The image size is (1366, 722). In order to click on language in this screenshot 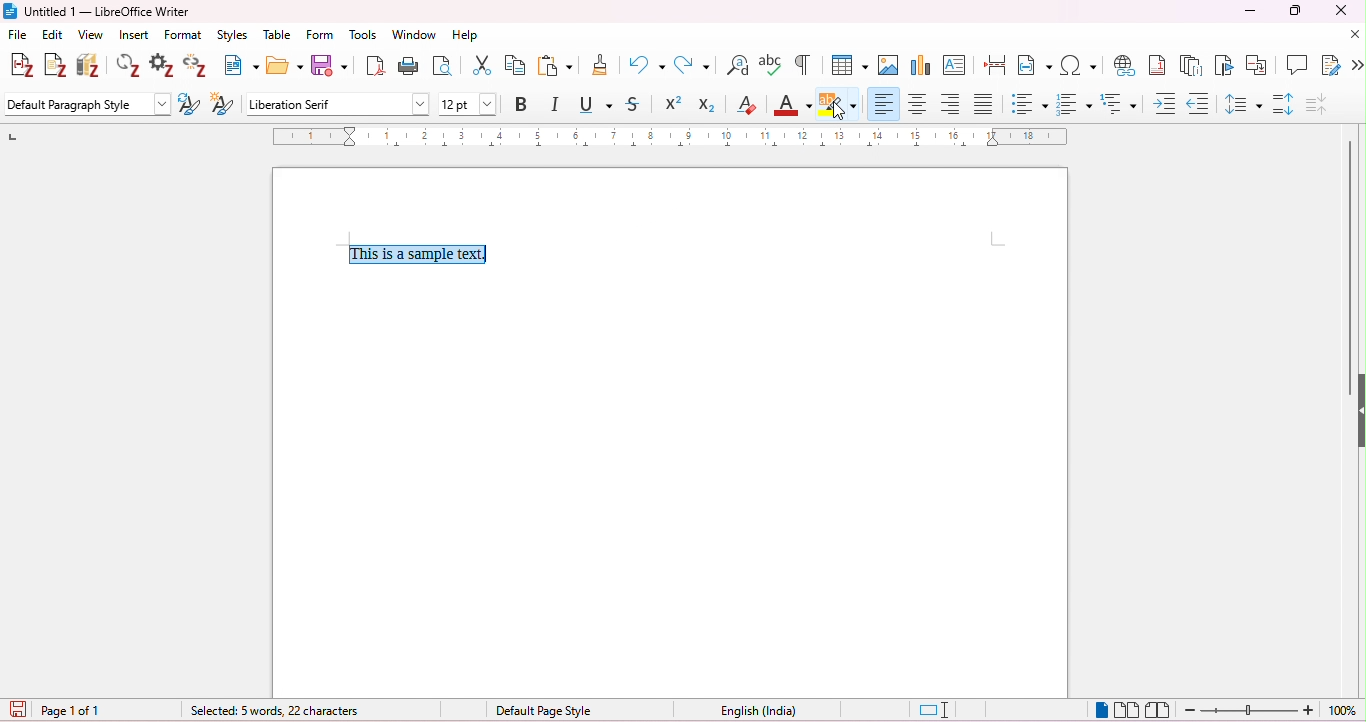, I will do `click(758, 711)`.